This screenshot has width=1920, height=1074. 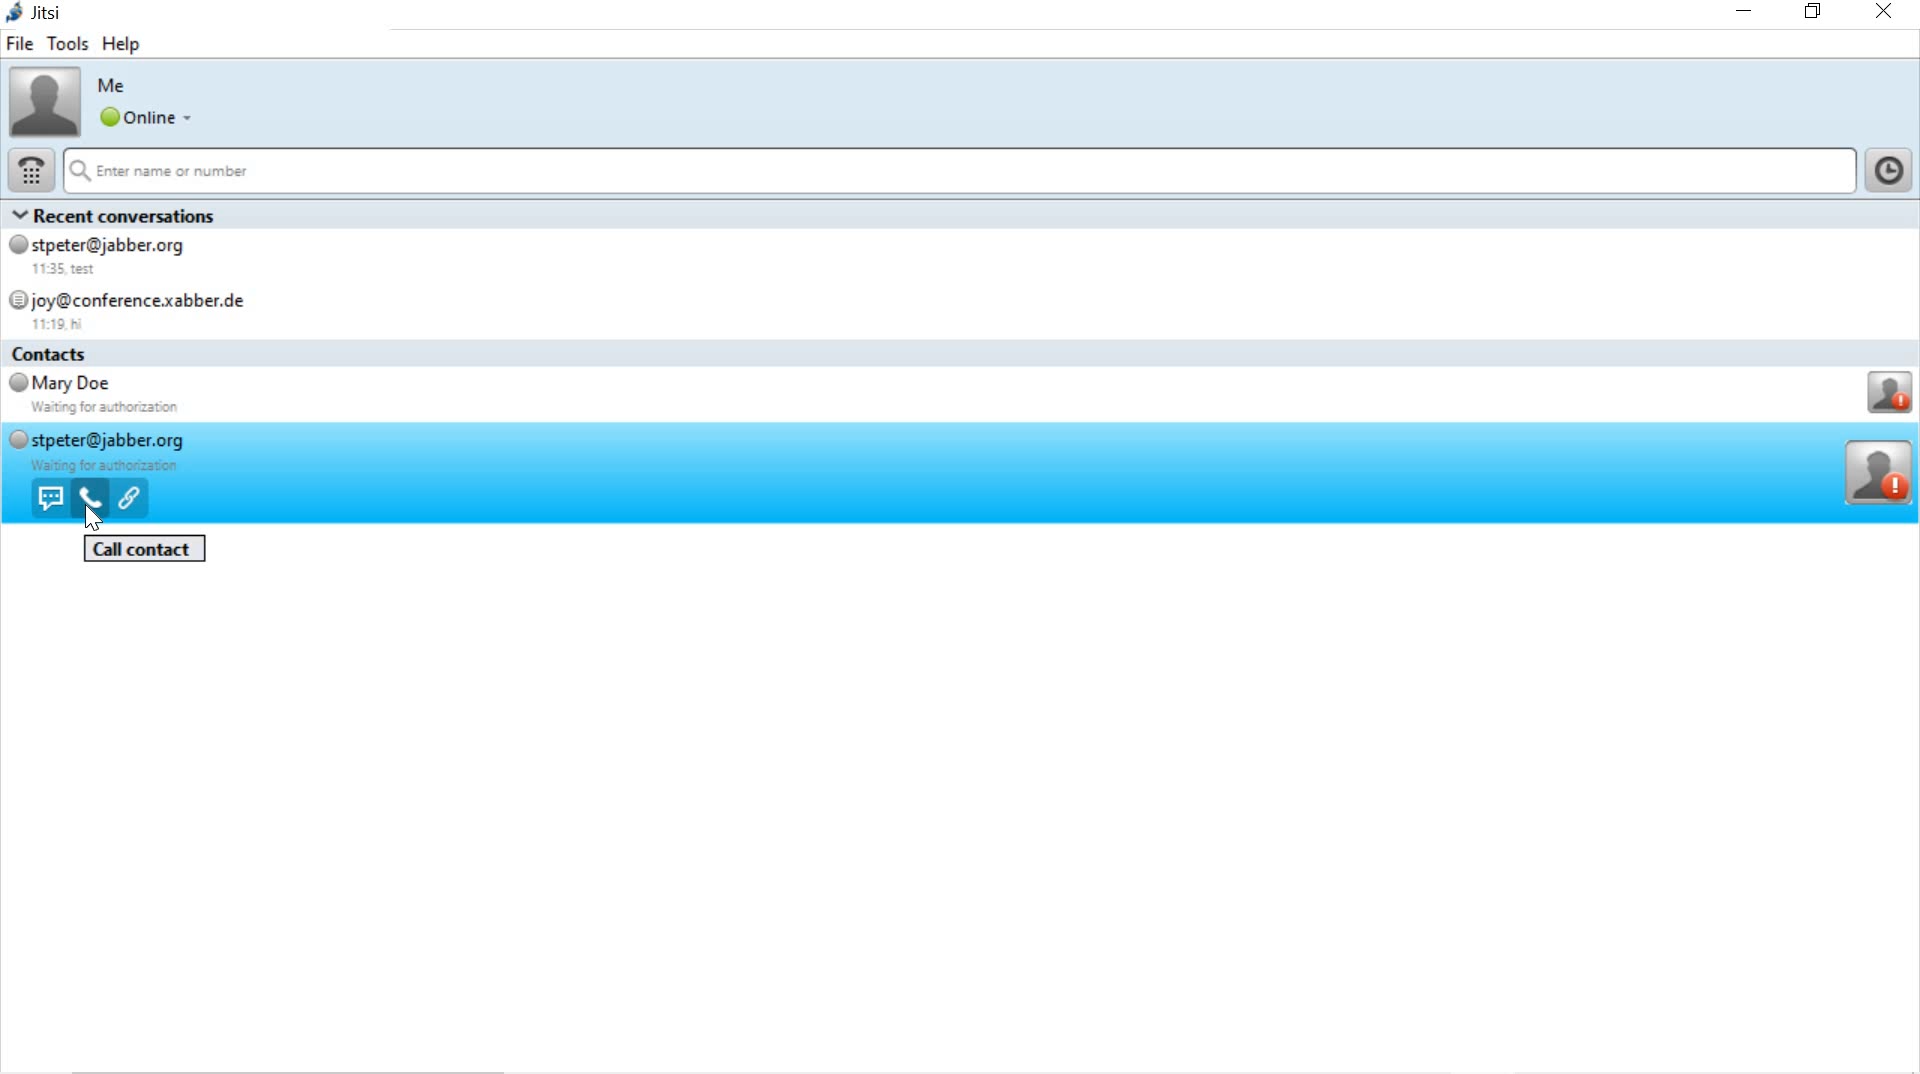 What do you see at coordinates (132, 500) in the screenshot?
I see `open webpage` at bounding box center [132, 500].